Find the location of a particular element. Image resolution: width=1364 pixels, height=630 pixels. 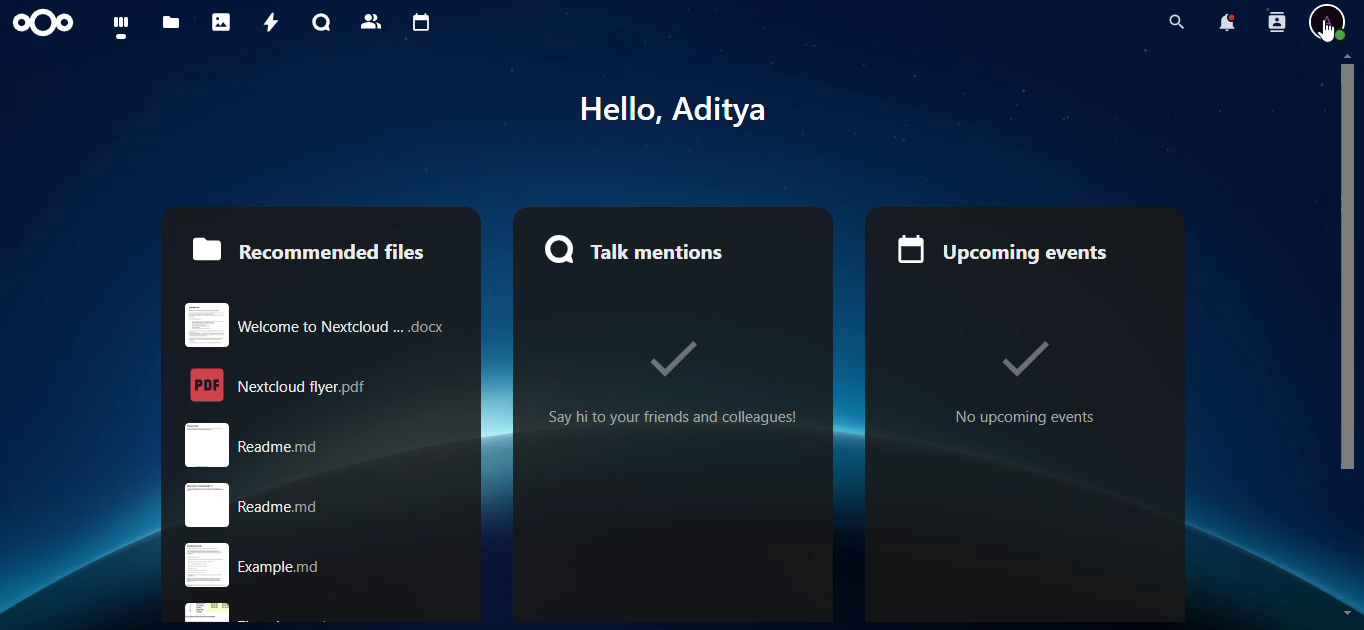

Say hi to your friends and colleagues! is located at coordinates (682, 383).